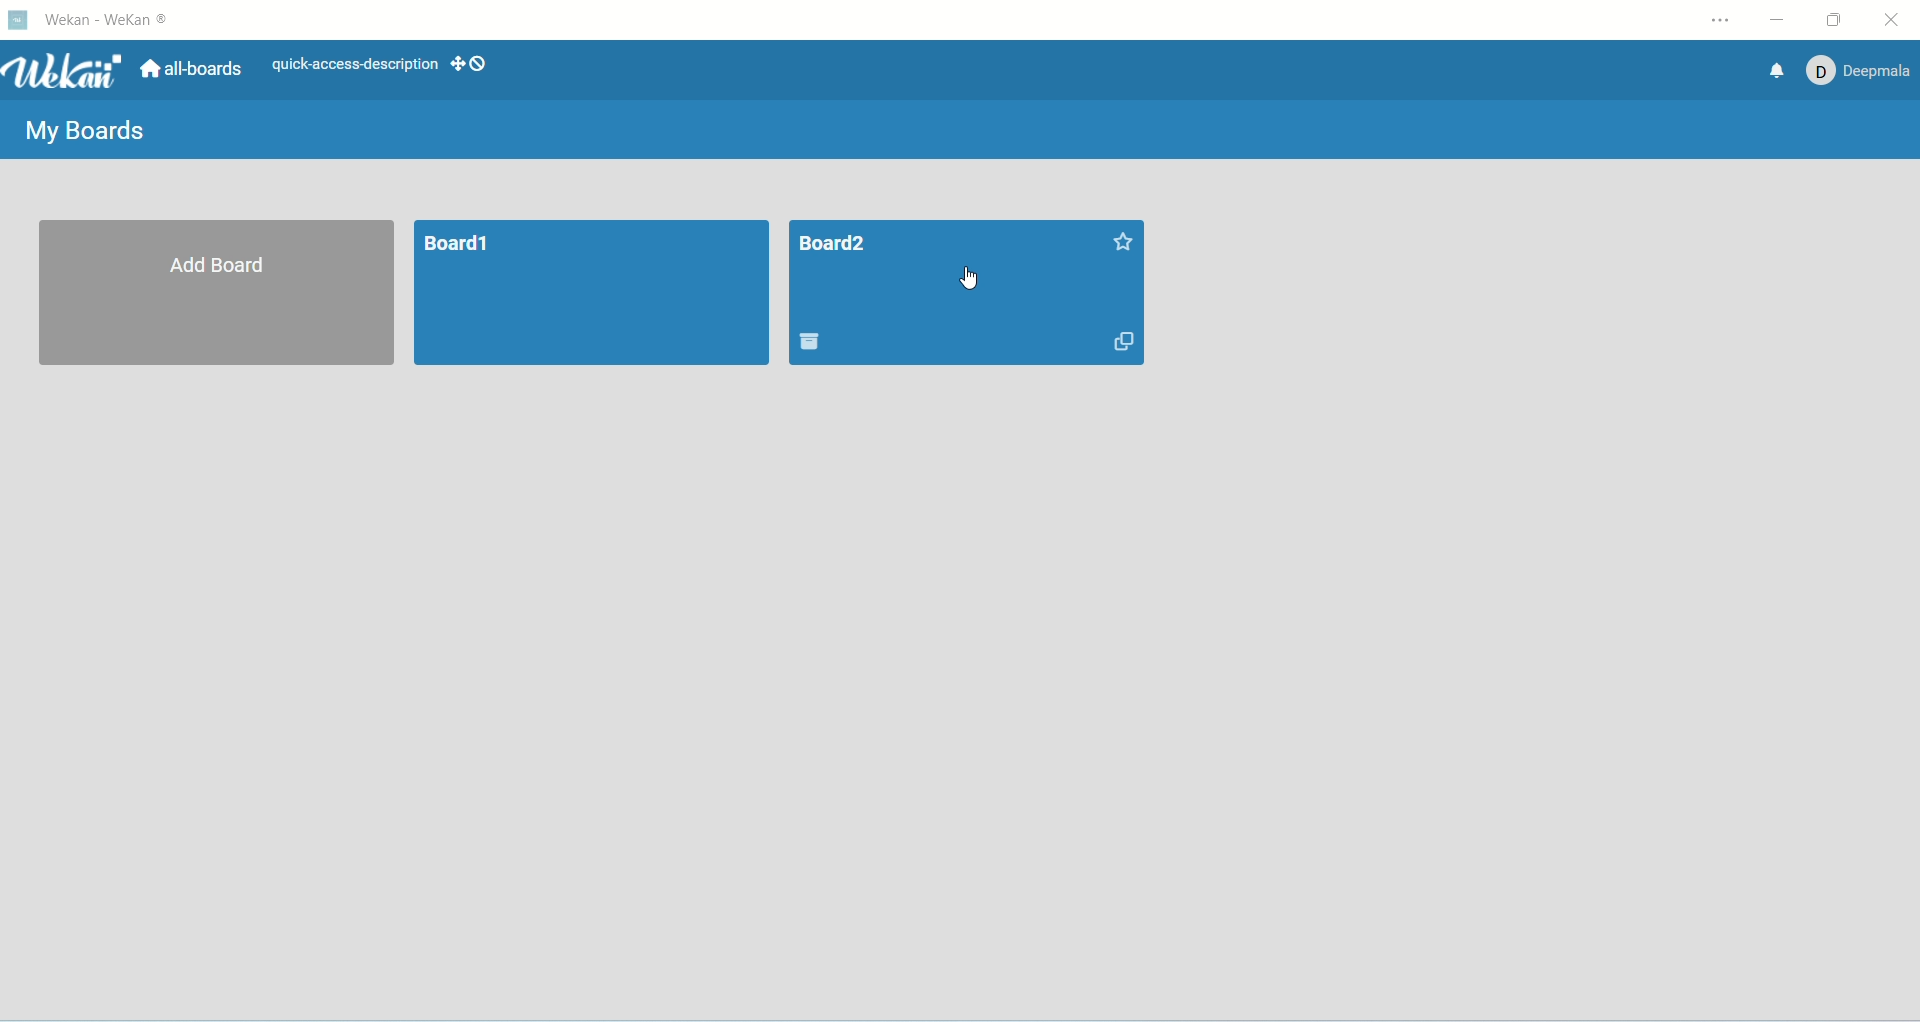  Describe the element at coordinates (94, 134) in the screenshot. I see `my boards` at that location.